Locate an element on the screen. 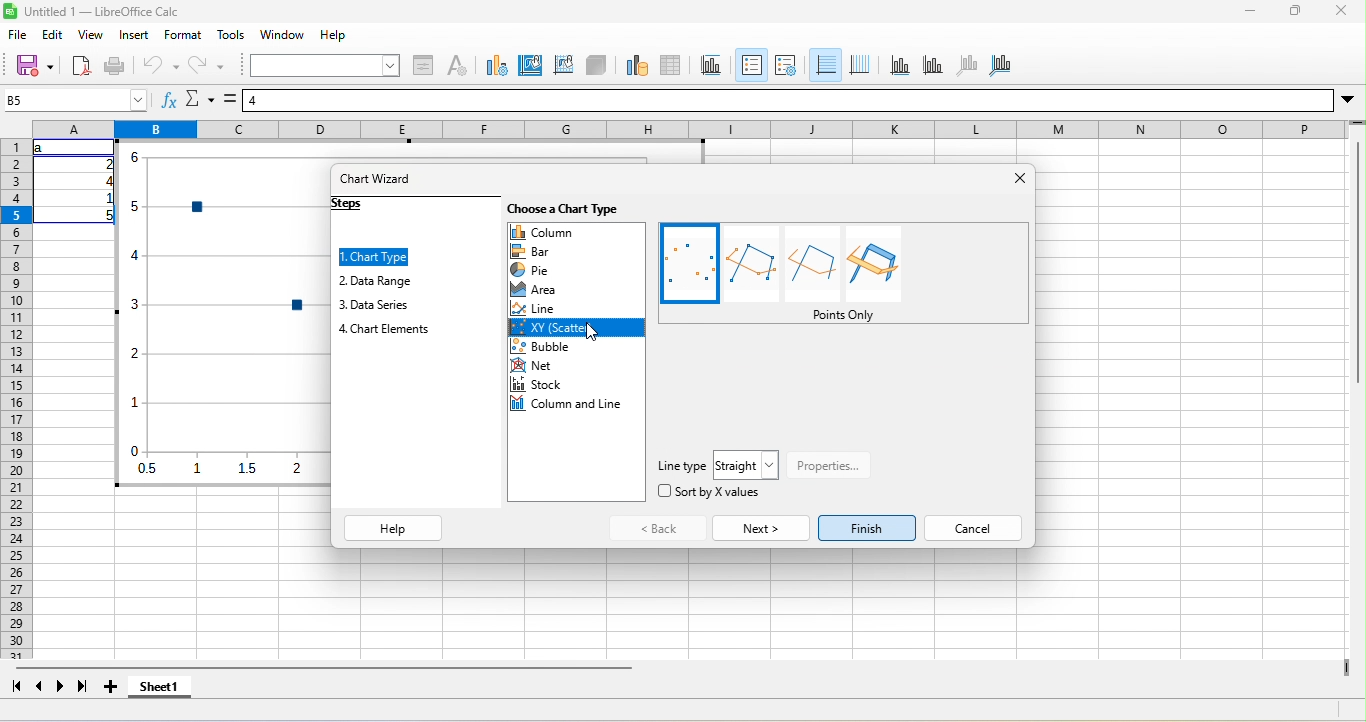  cancel is located at coordinates (973, 528).